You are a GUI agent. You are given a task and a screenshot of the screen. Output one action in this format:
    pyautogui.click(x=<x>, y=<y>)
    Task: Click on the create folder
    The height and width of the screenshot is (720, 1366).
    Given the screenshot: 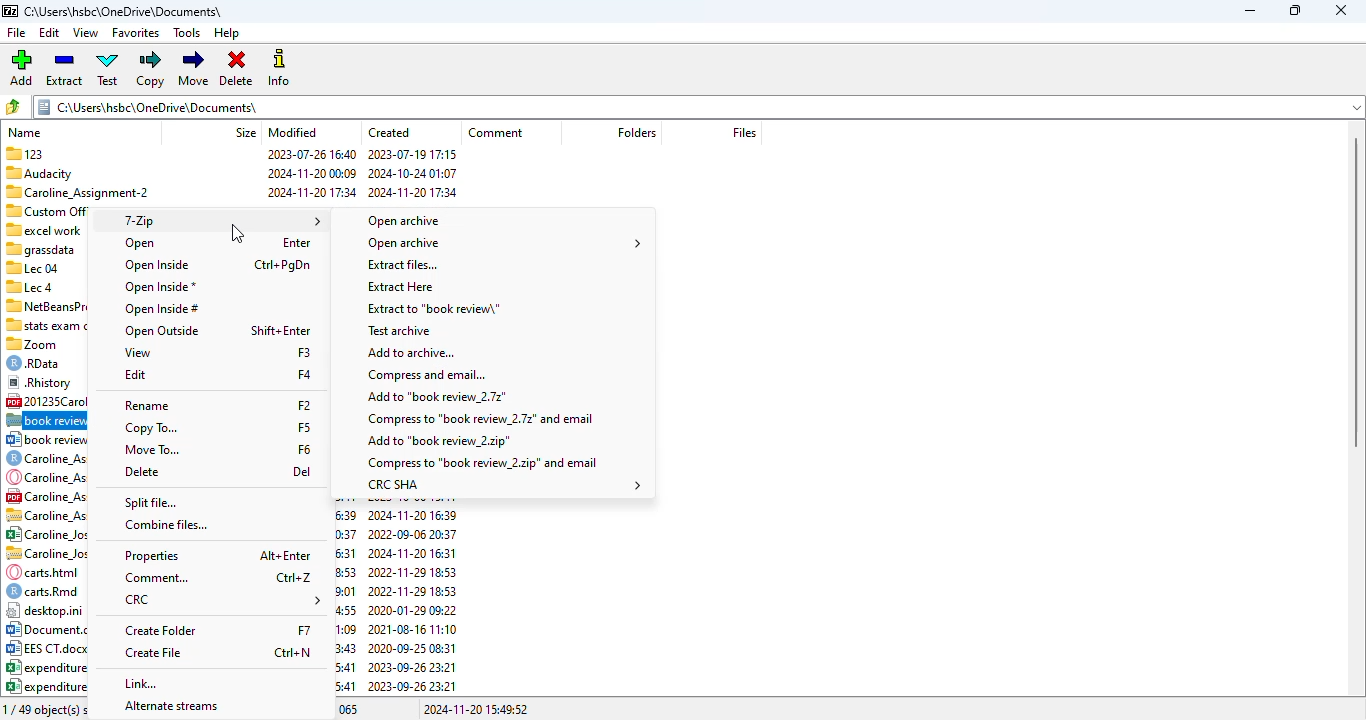 What is the action you would take?
    pyautogui.click(x=160, y=630)
    